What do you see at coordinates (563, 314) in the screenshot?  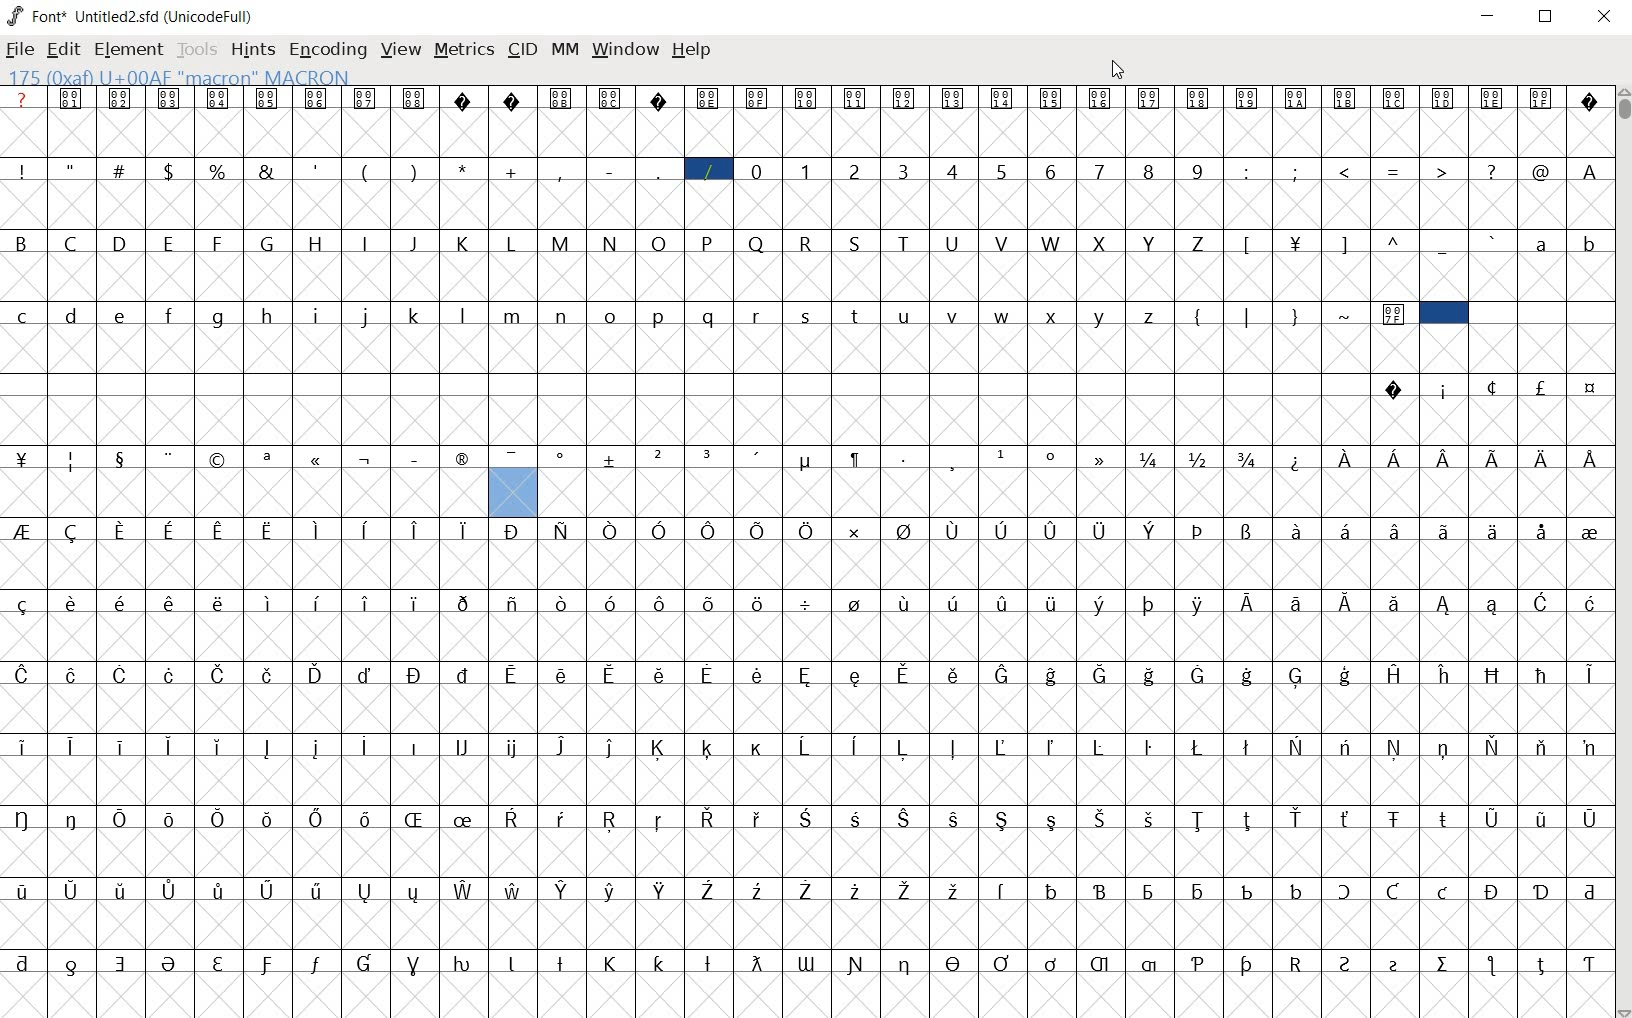 I see `n` at bounding box center [563, 314].